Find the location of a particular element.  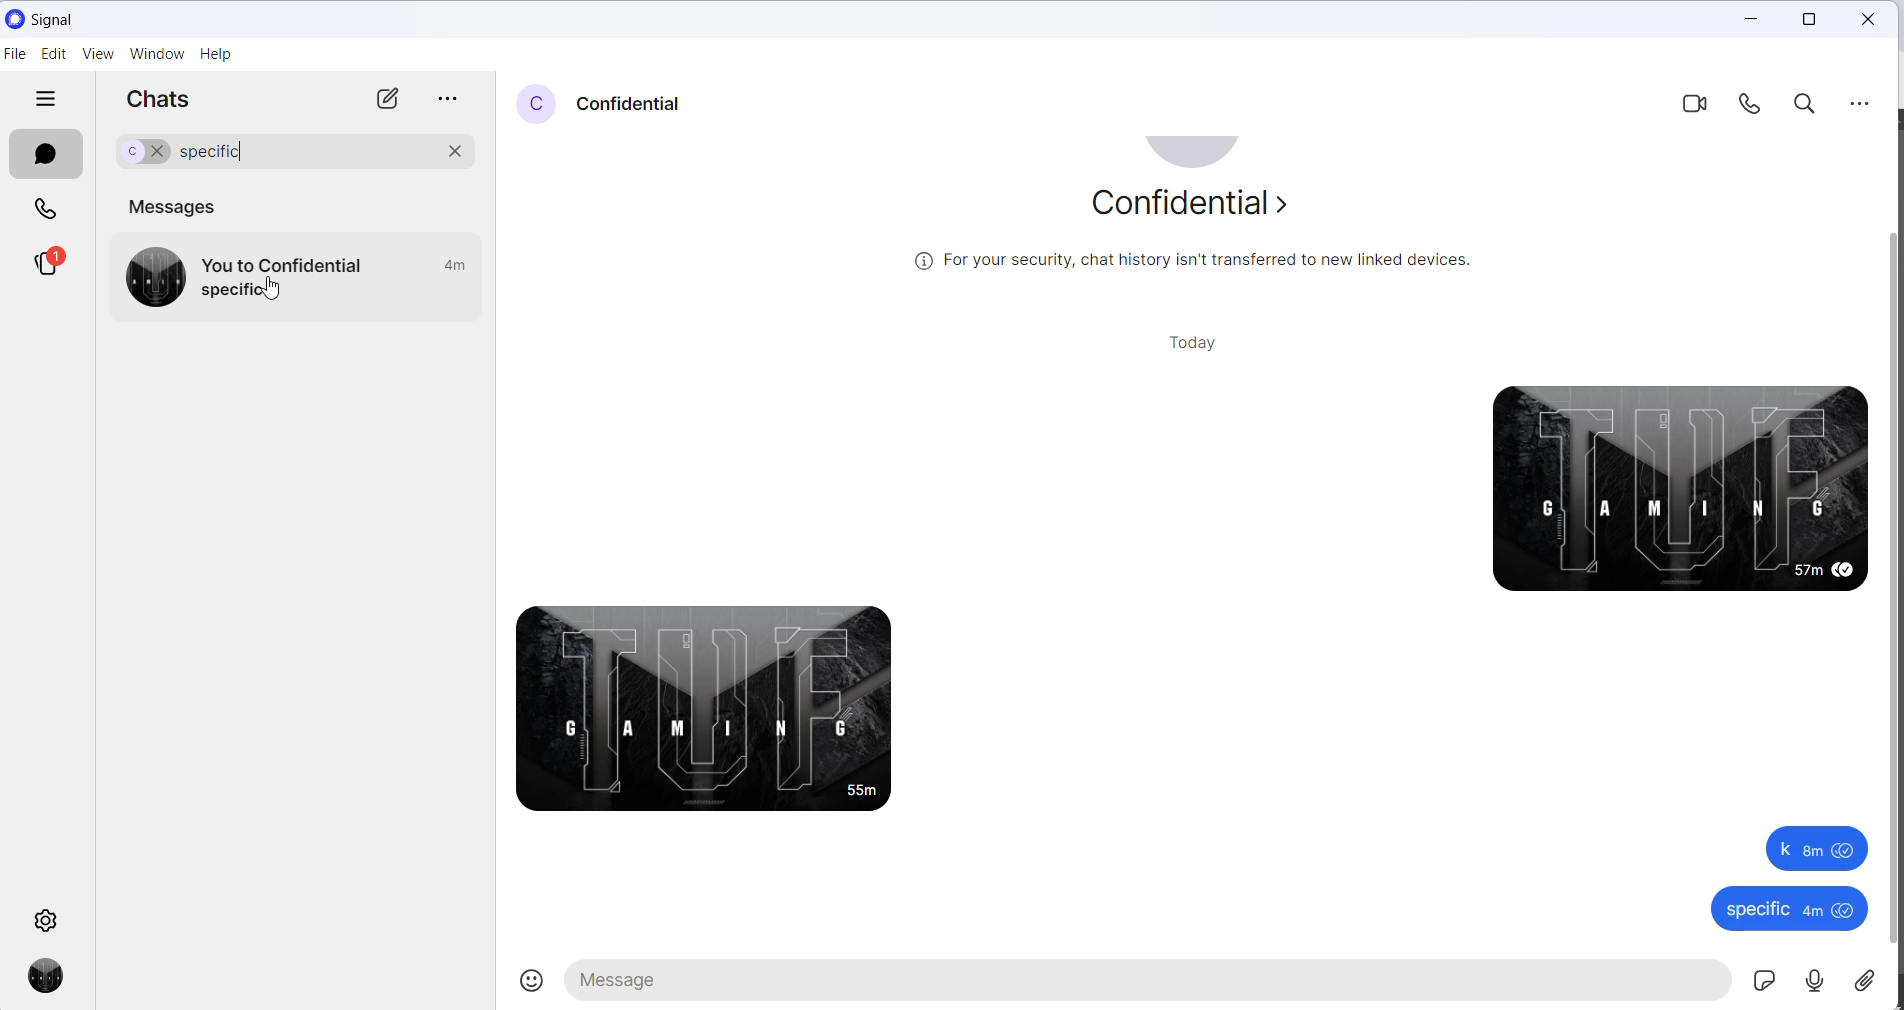

voice call is located at coordinates (1759, 104).